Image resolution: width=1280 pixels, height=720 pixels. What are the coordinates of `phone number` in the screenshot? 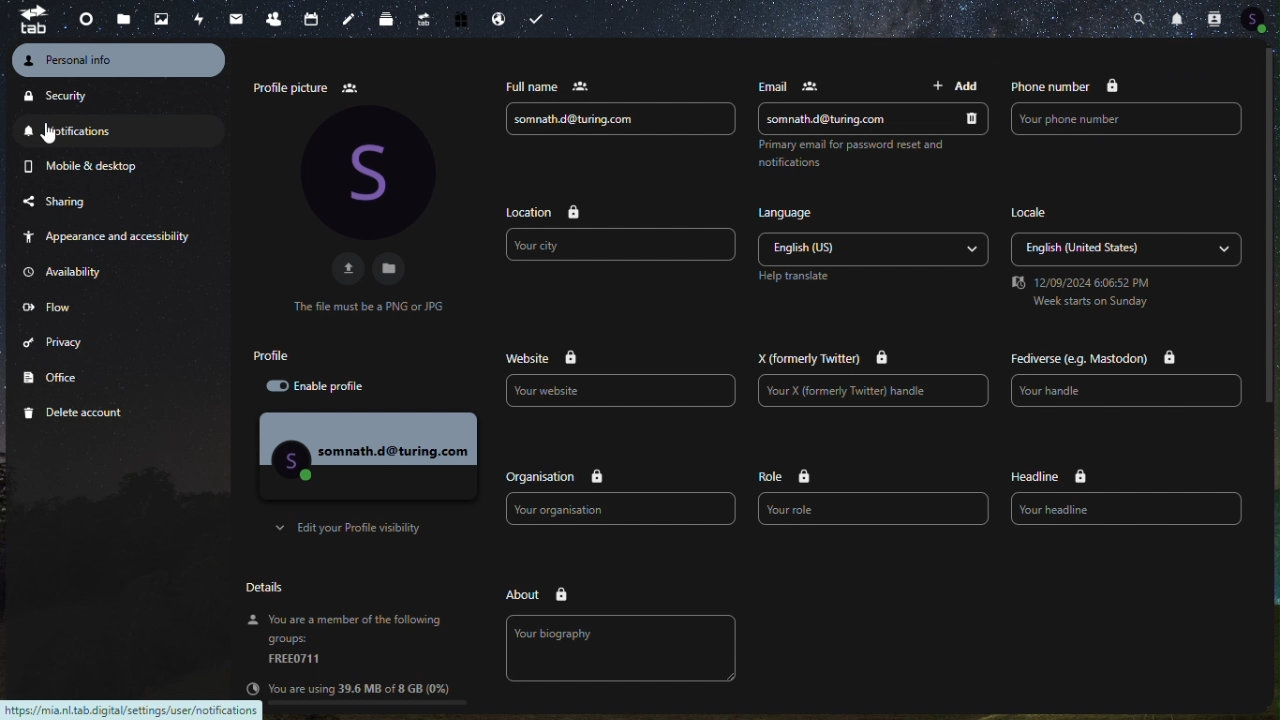 It's located at (1068, 87).